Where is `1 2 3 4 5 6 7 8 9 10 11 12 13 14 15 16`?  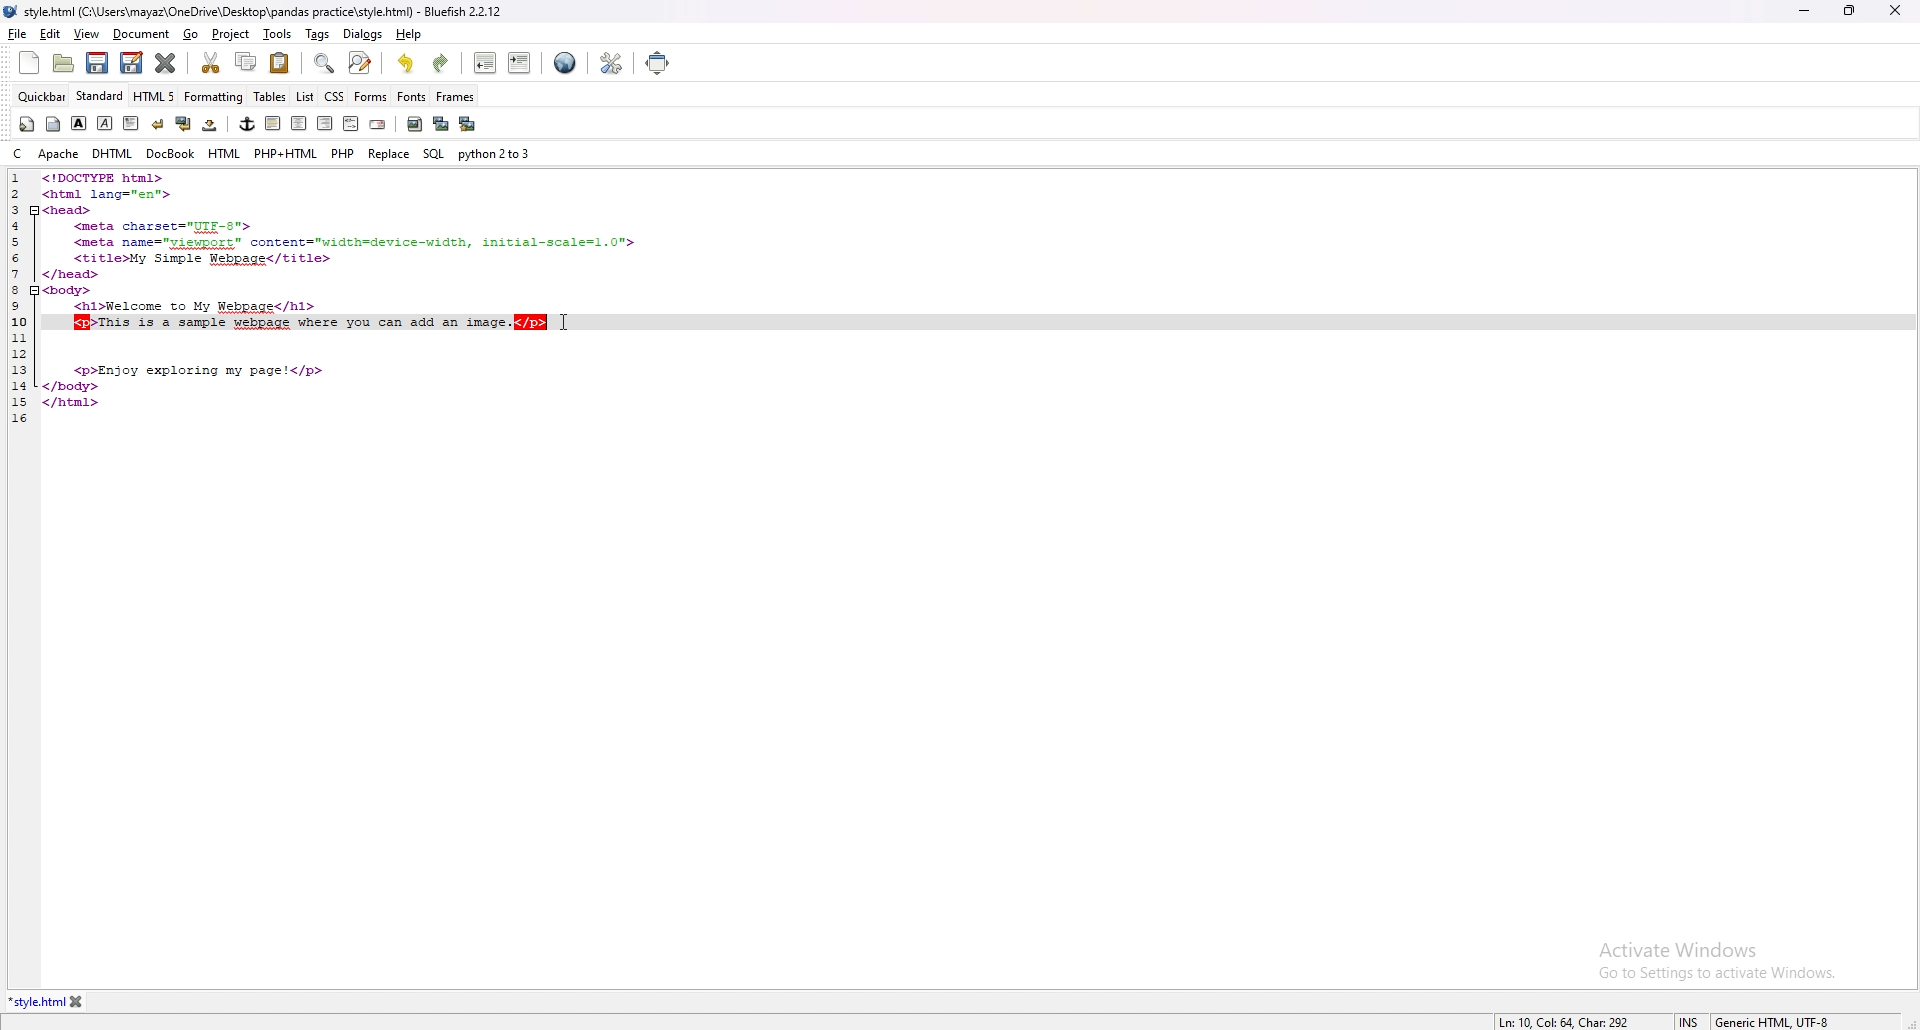 1 2 3 4 5 6 7 8 9 10 11 12 13 14 15 16 is located at coordinates (18, 299).